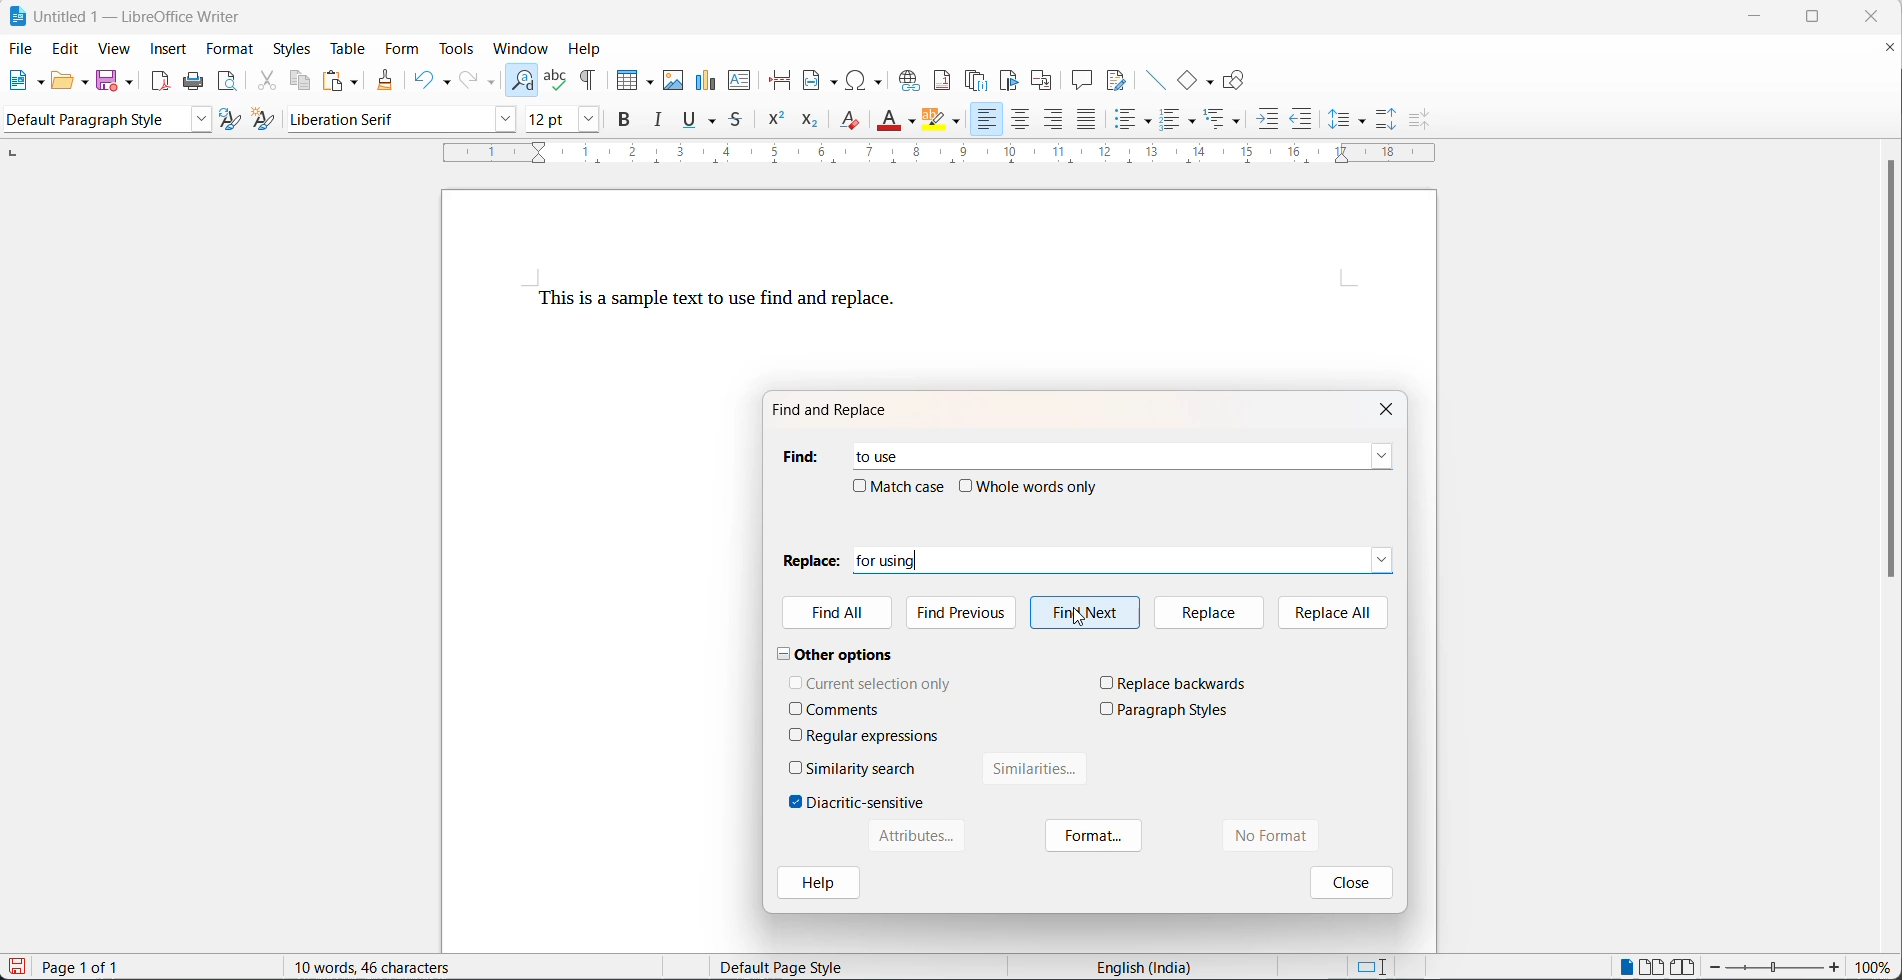  Describe the element at coordinates (423, 78) in the screenshot. I see `undo` at that location.